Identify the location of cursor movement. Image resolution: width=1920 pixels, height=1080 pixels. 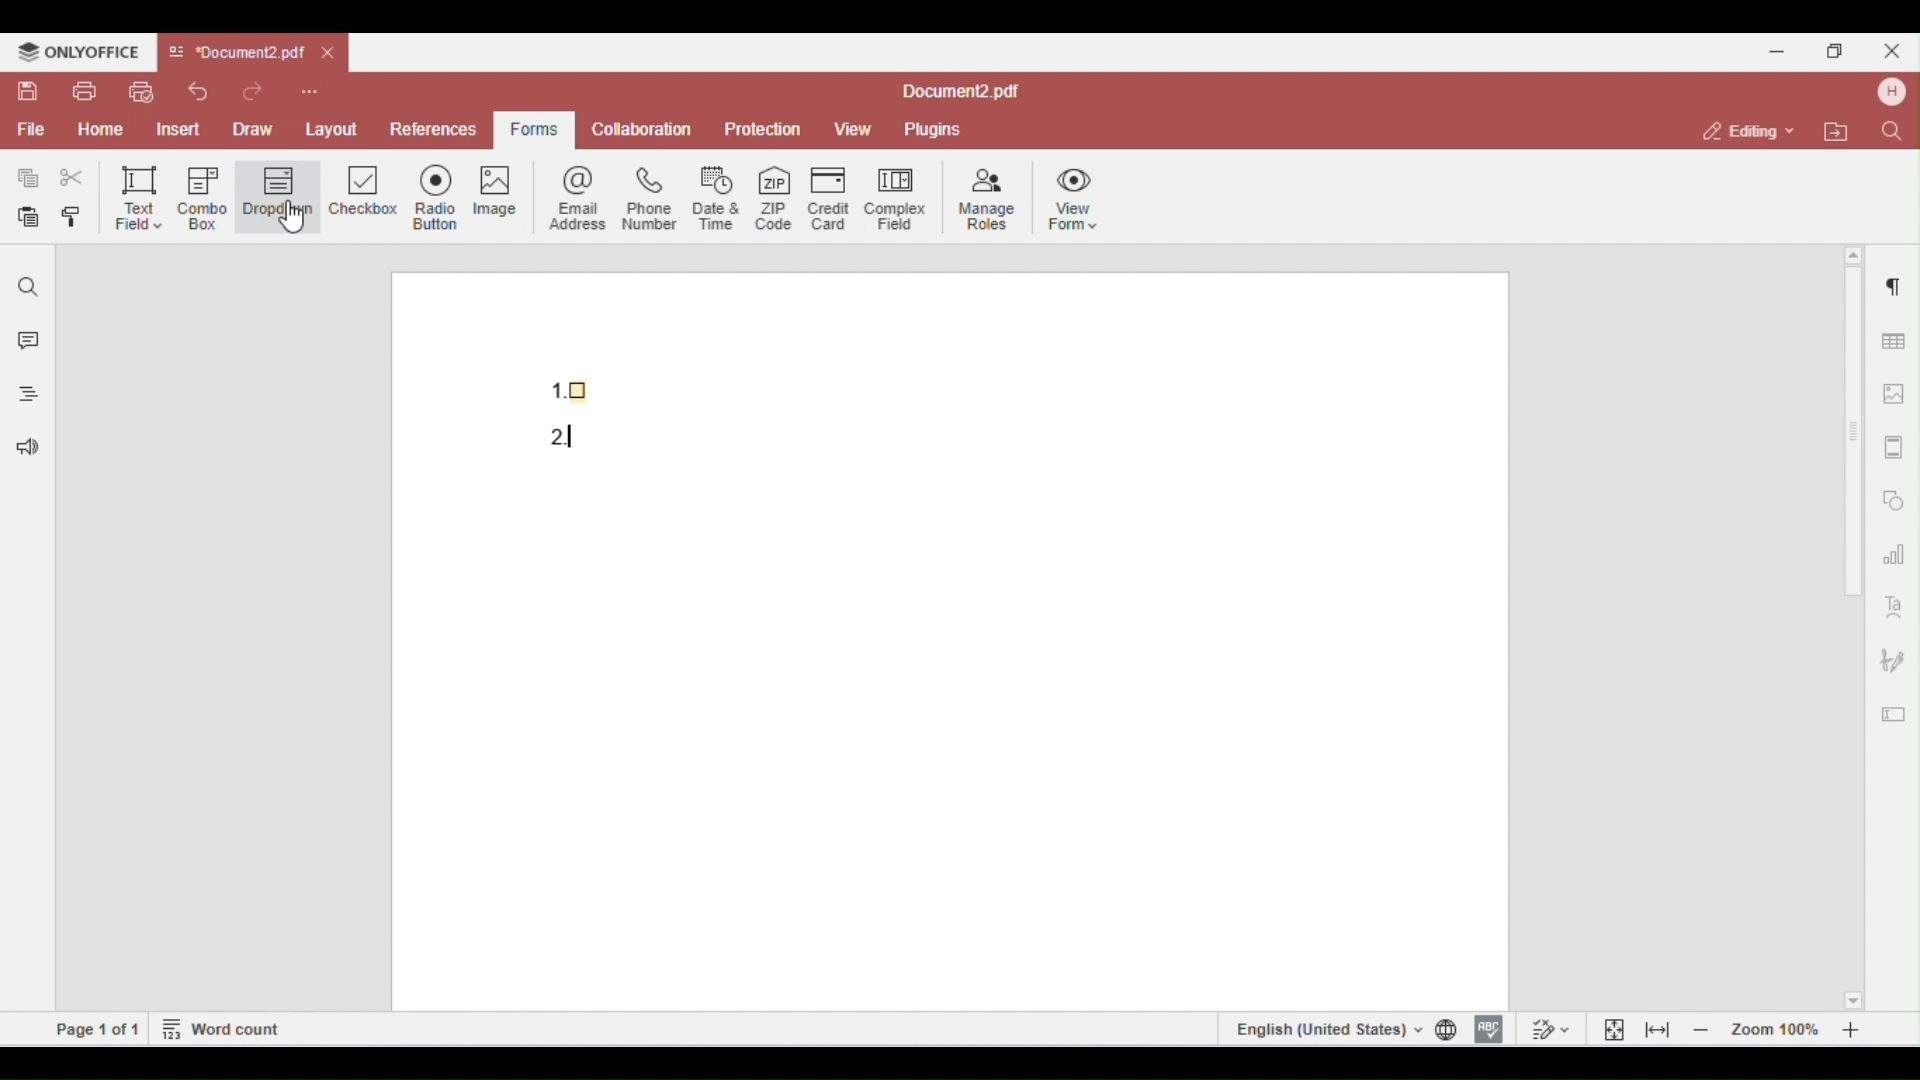
(295, 216).